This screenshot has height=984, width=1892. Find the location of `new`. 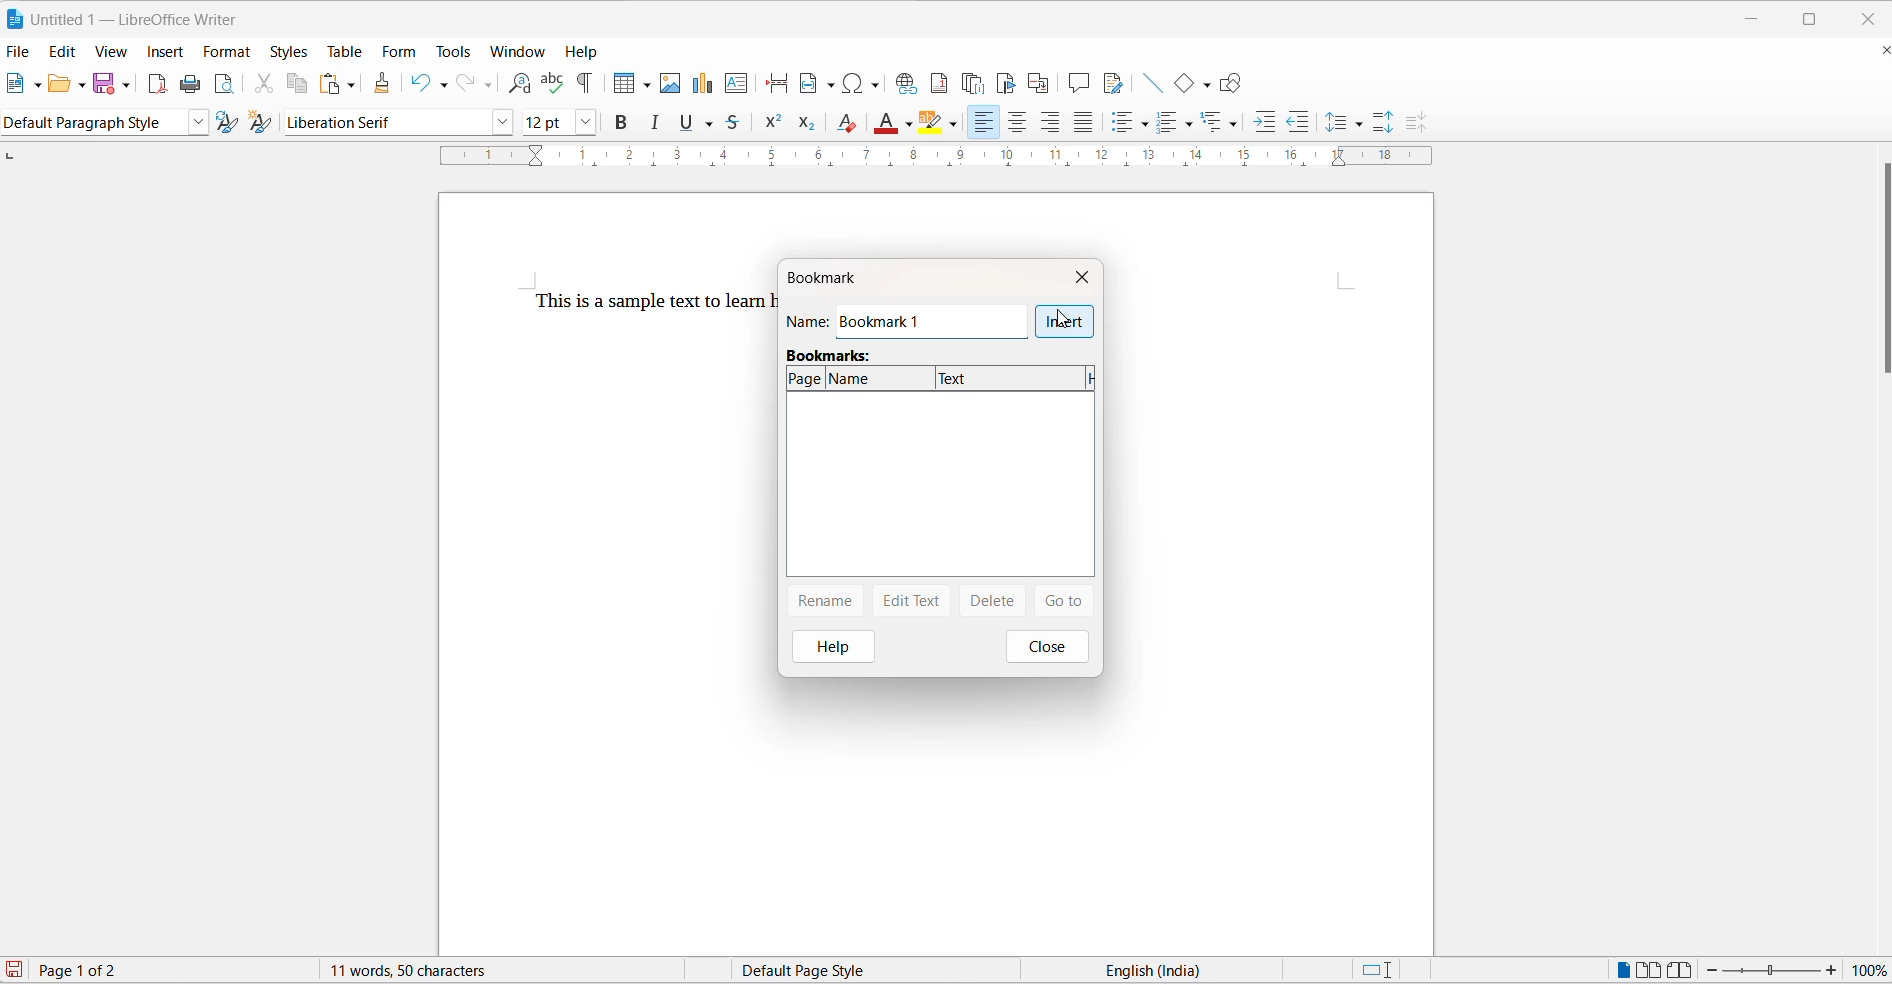

new is located at coordinates (17, 84).